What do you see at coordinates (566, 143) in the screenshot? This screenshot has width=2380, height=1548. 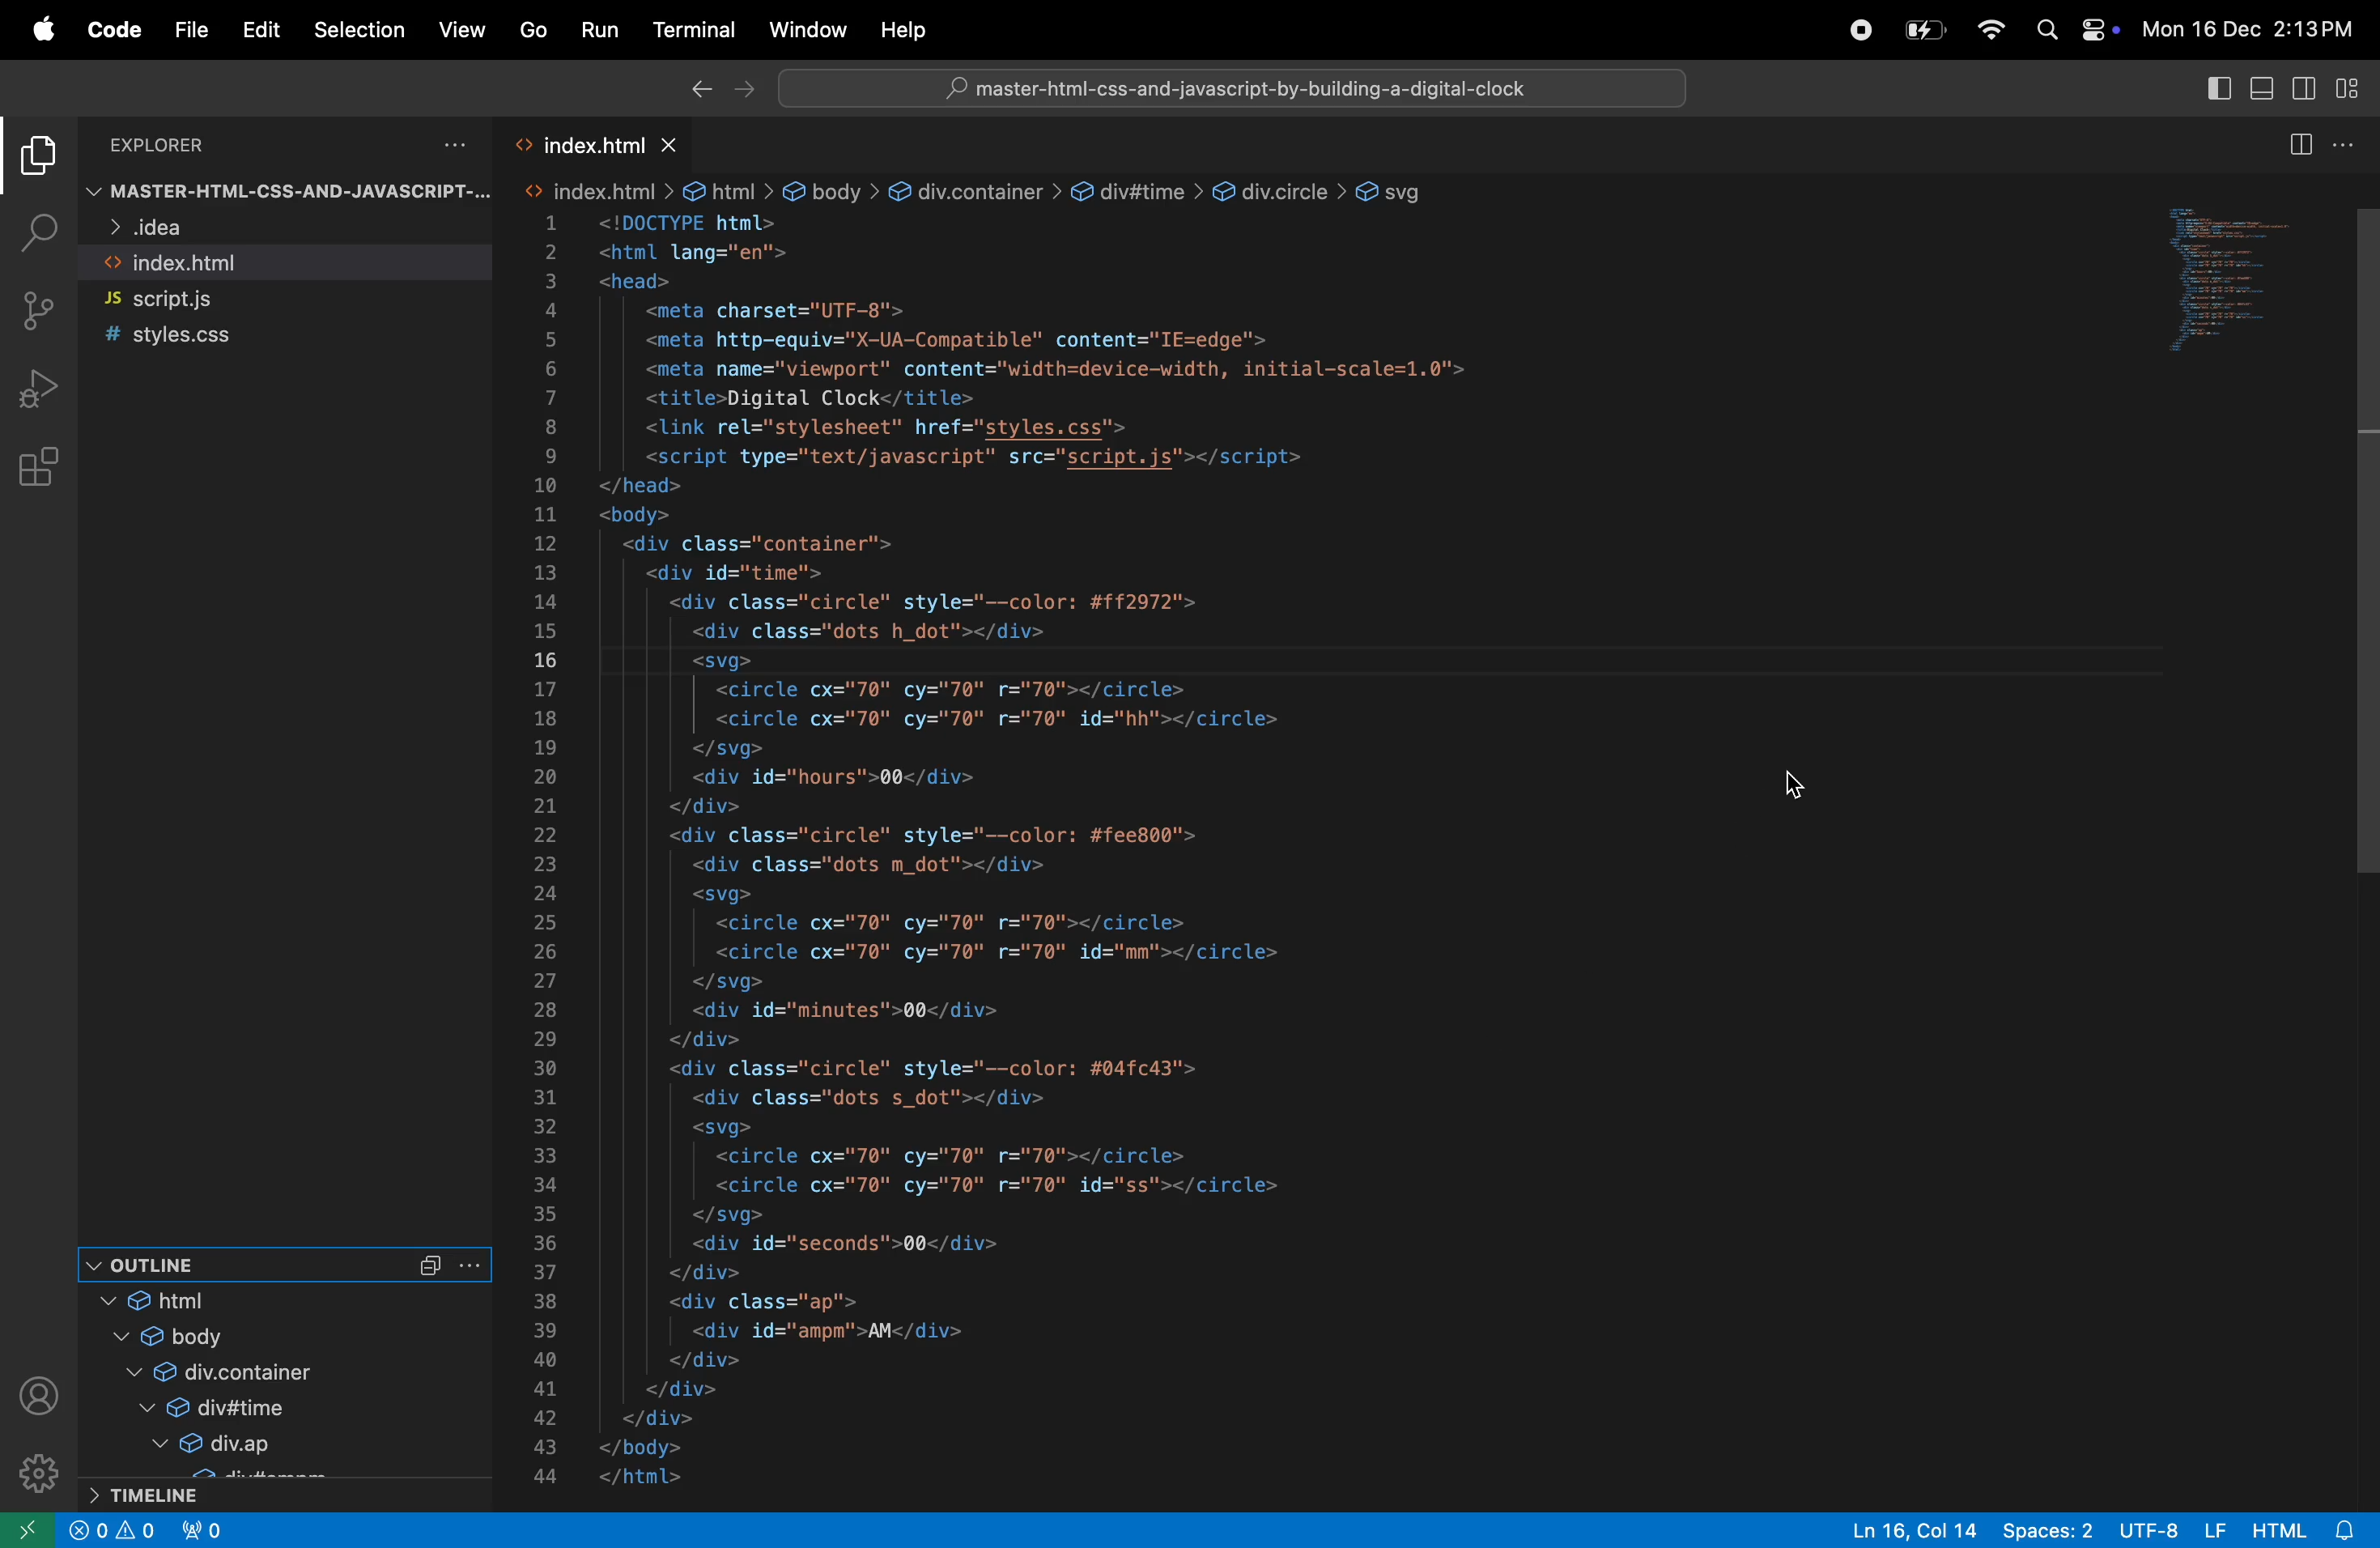 I see `index.html tab` at bounding box center [566, 143].